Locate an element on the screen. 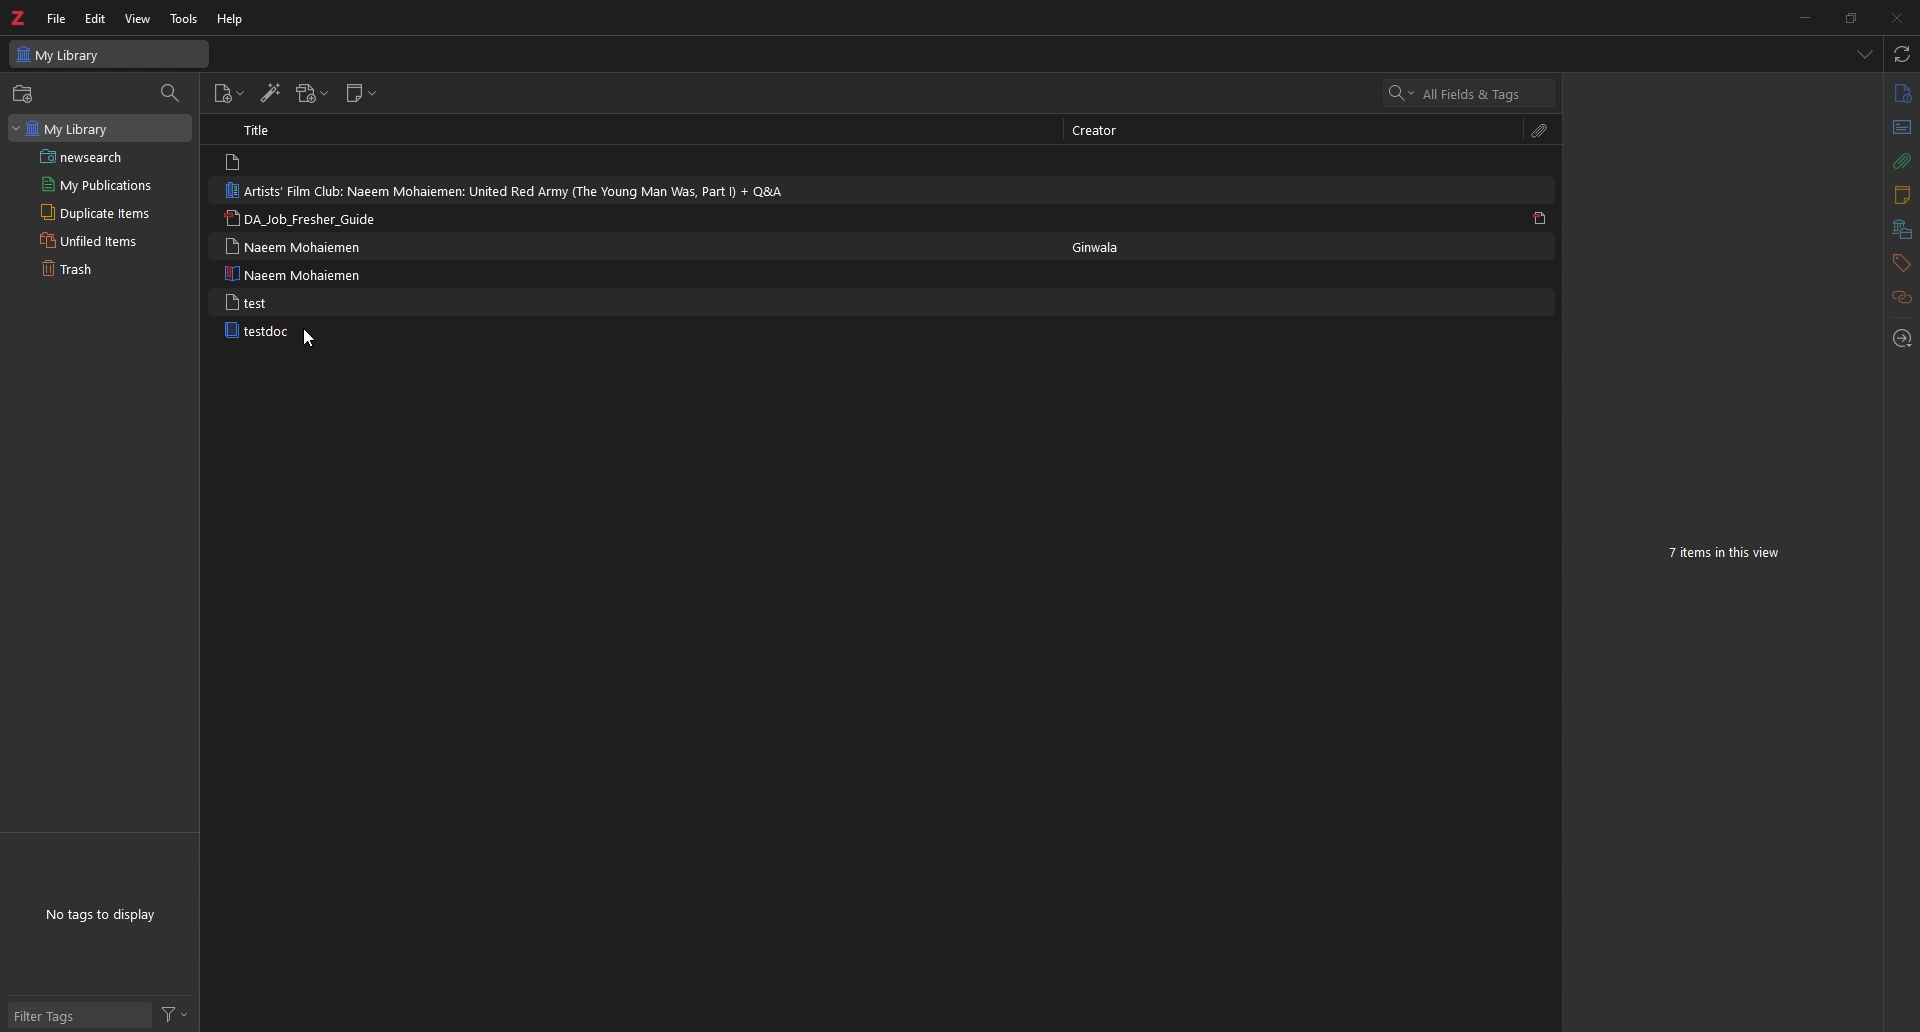 This screenshot has height=1032, width=1920. File is located at coordinates (57, 20).